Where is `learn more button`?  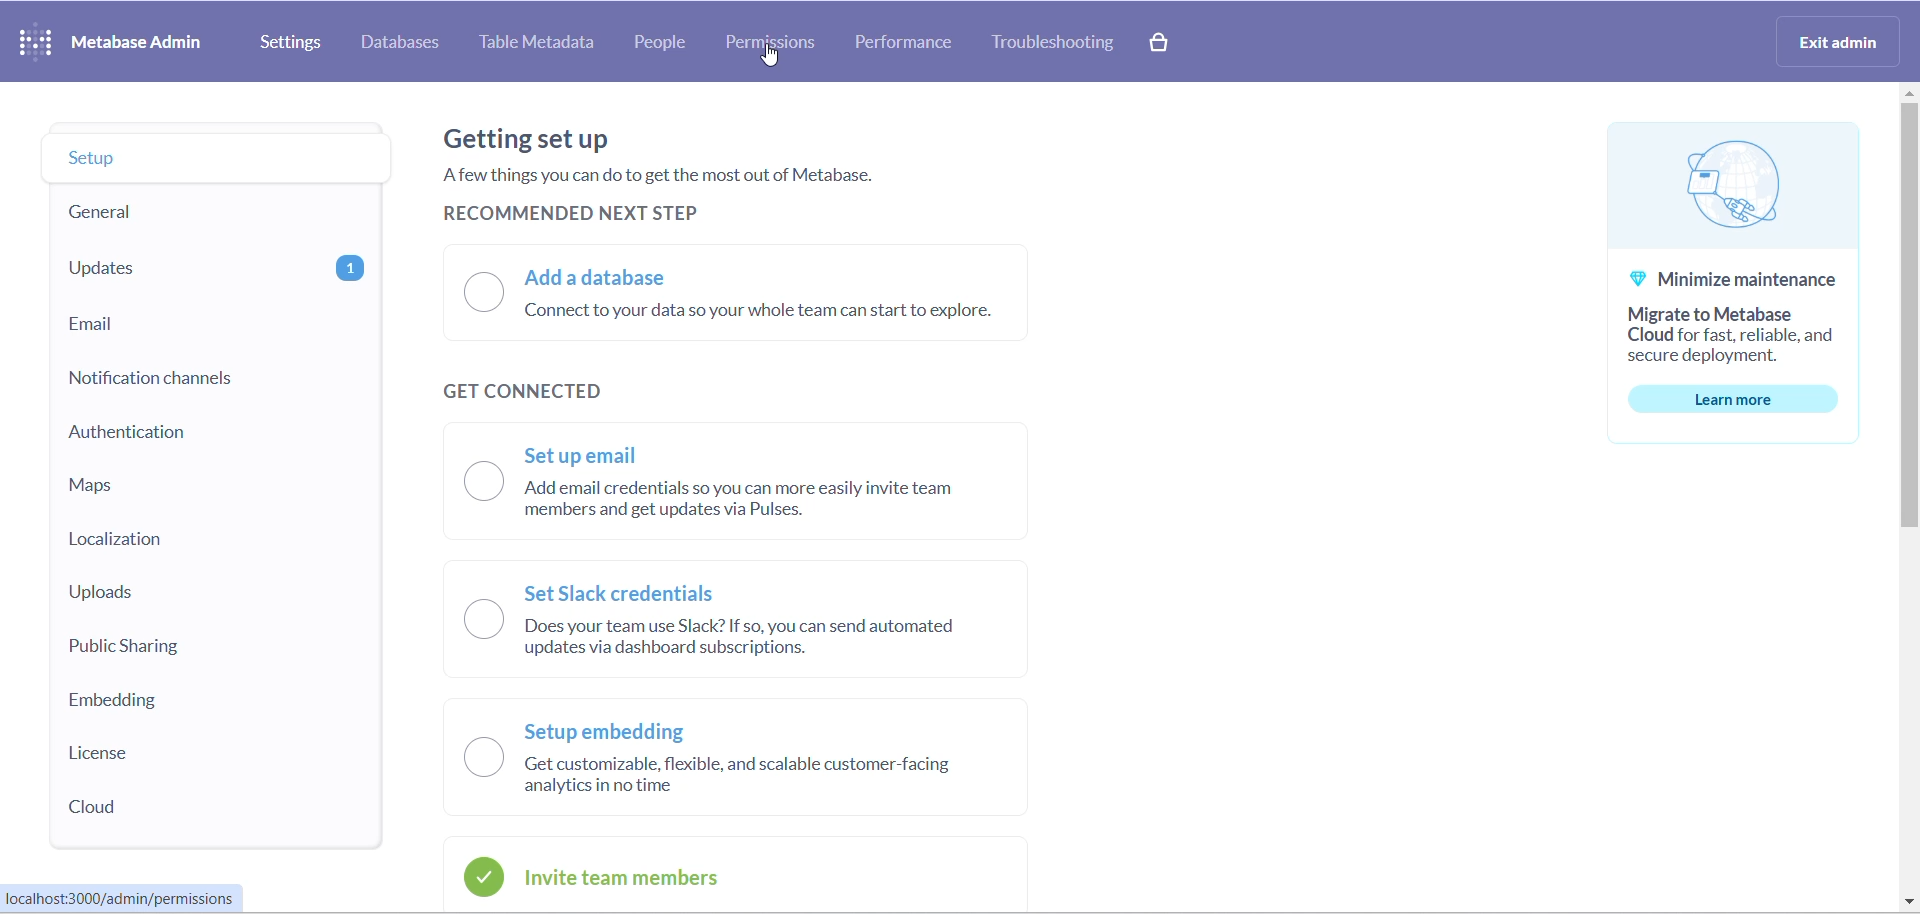
learn more button is located at coordinates (1748, 399).